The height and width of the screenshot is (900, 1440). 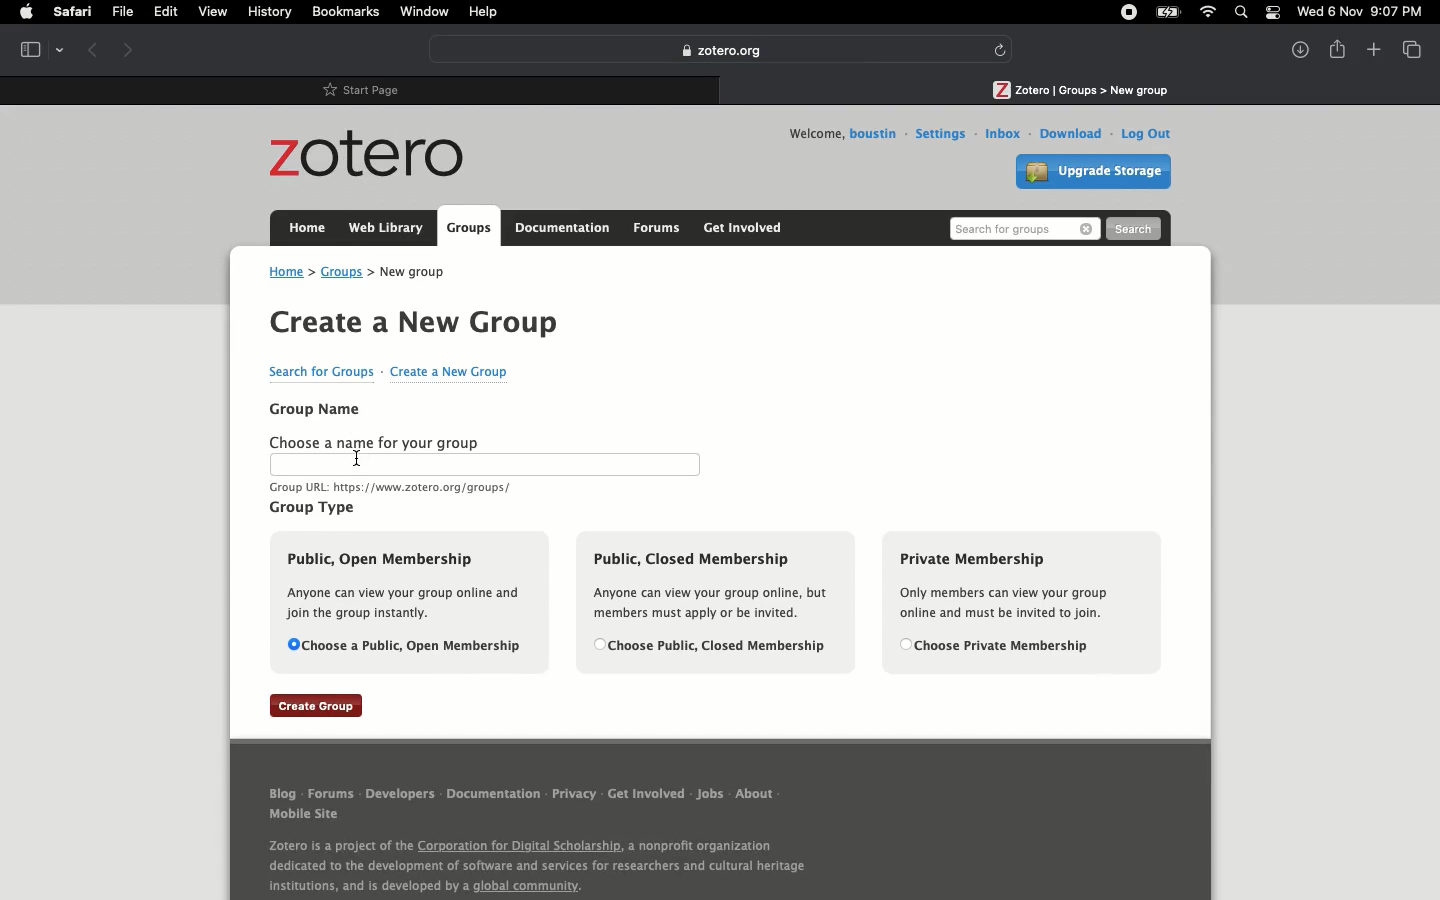 What do you see at coordinates (1070, 133) in the screenshot?
I see `Download` at bounding box center [1070, 133].